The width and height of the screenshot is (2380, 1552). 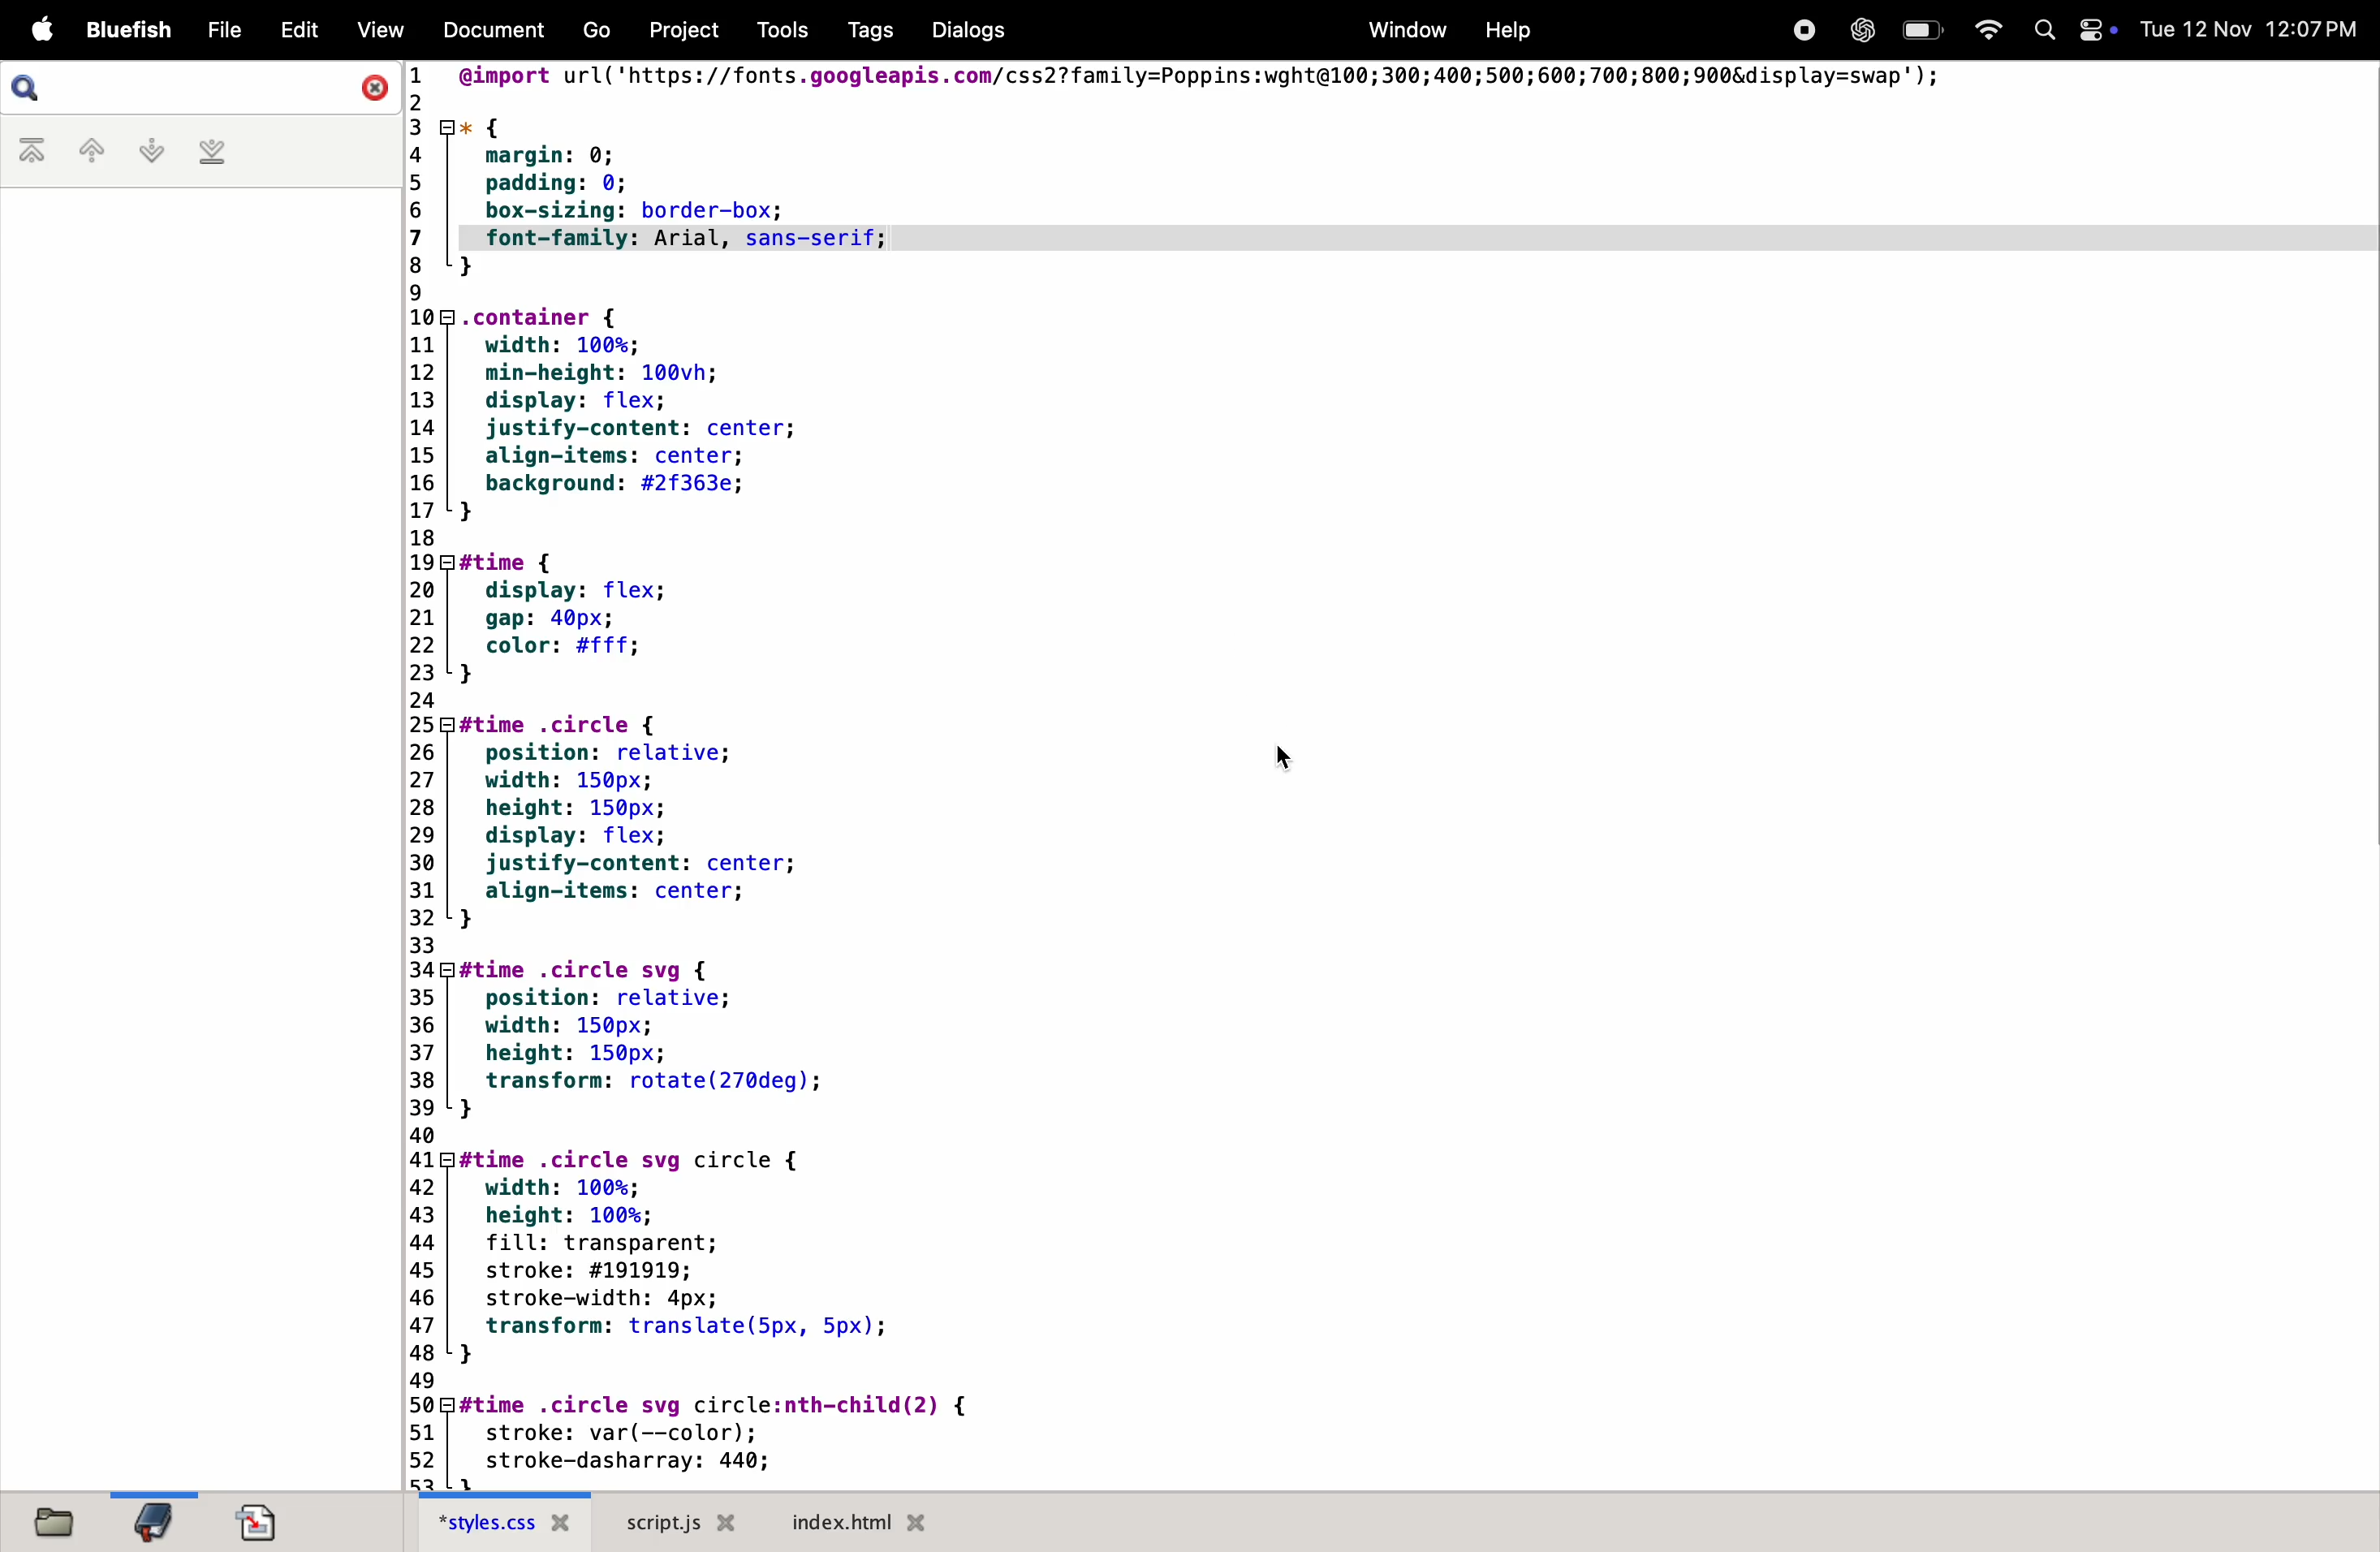 I want to click on search, so click(x=35, y=88).